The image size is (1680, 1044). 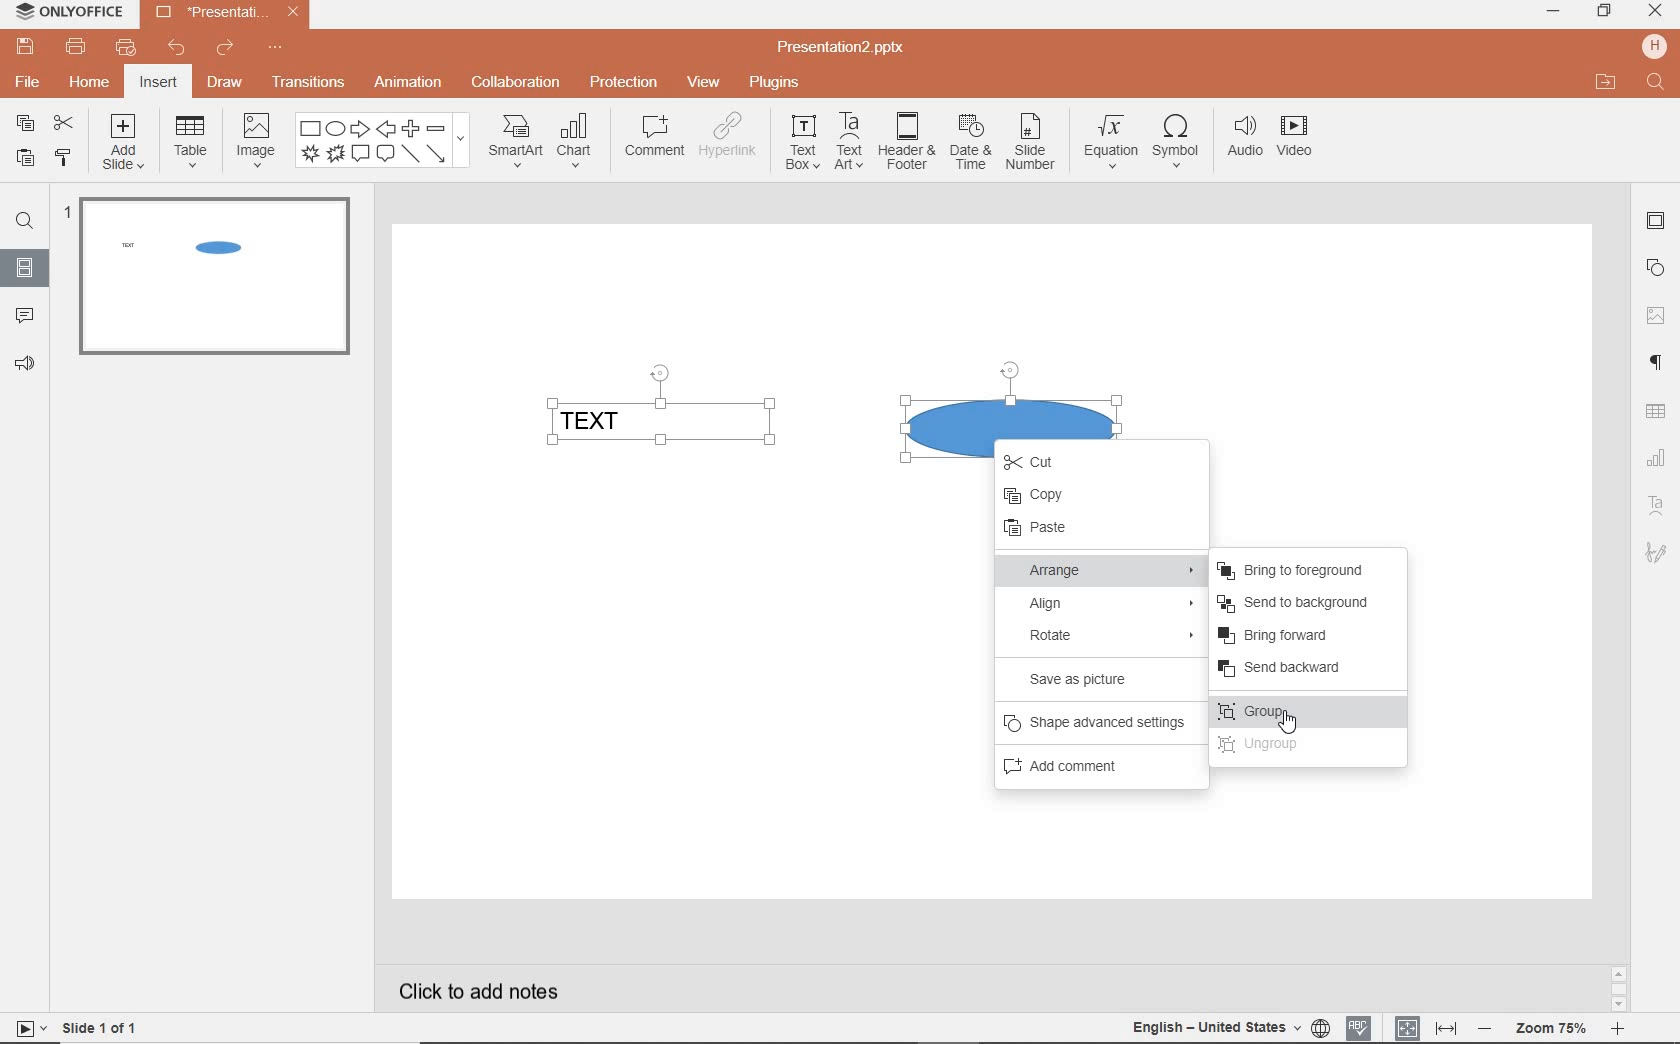 I want to click on home, so click(x=91, y=83).